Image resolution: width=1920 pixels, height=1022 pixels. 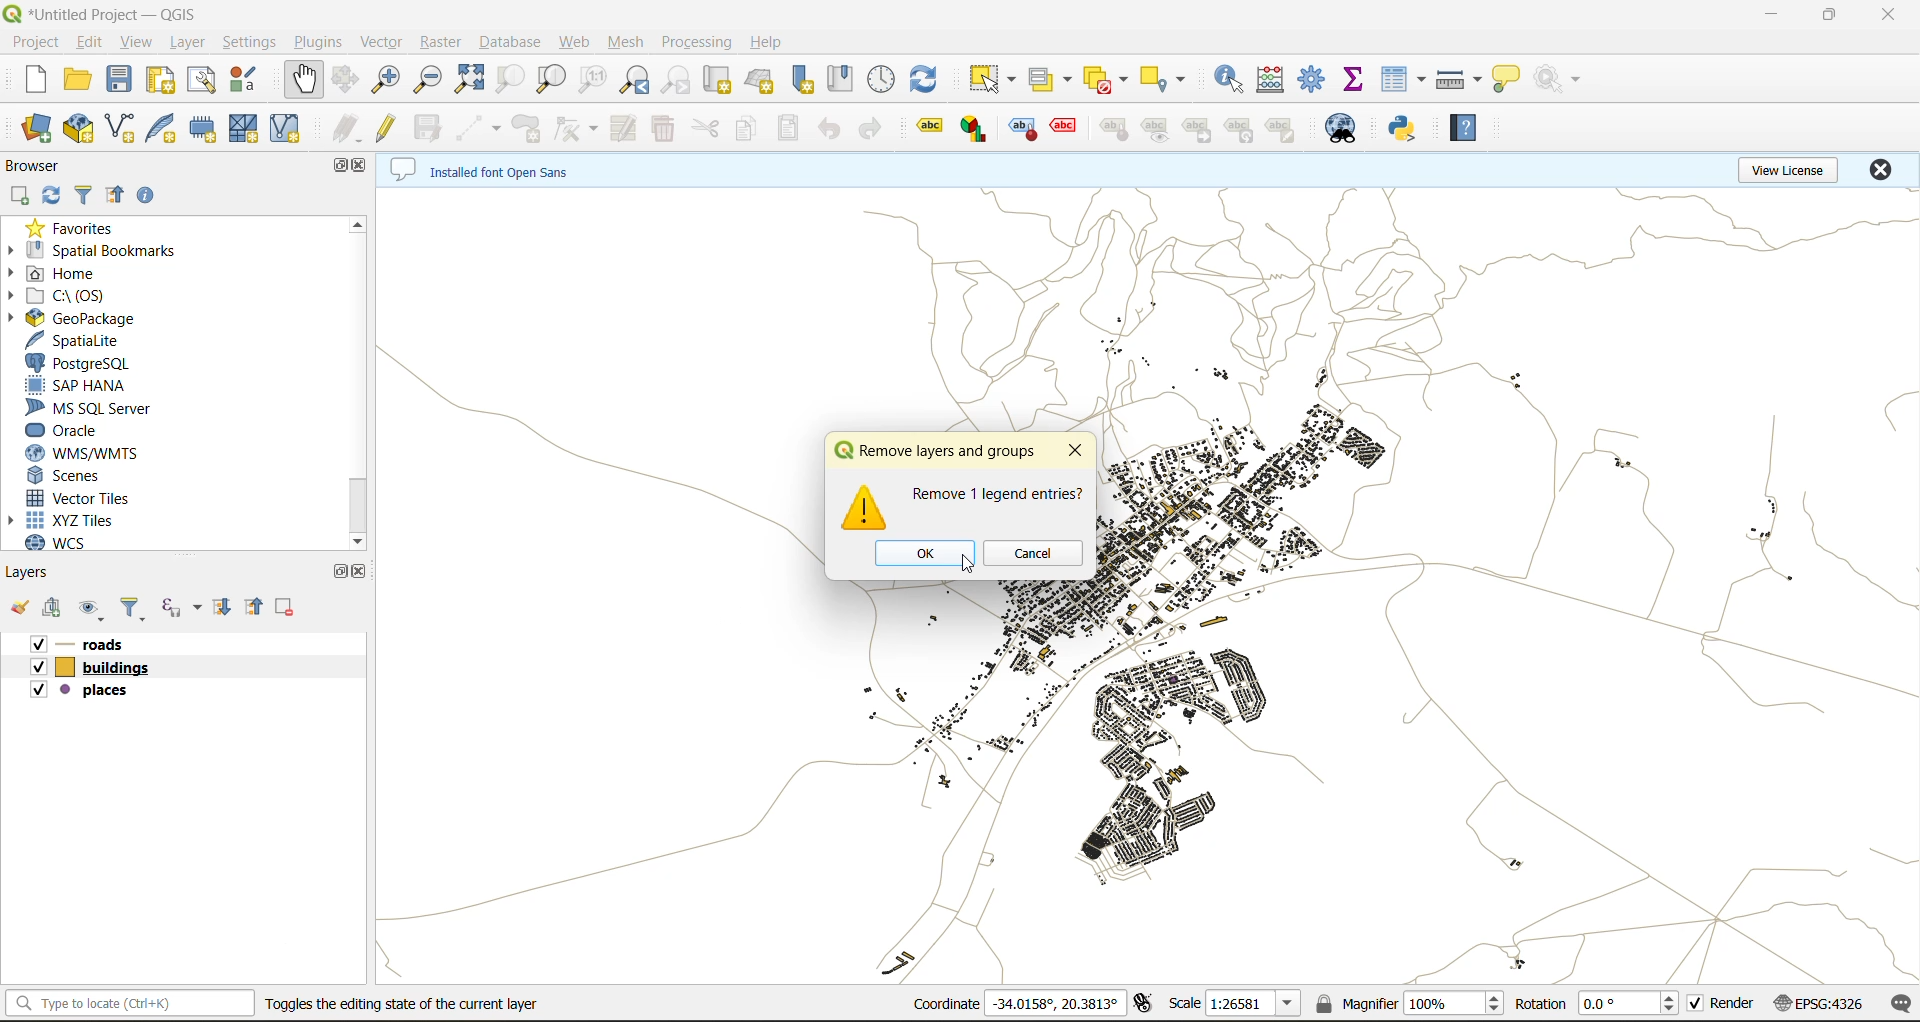 I want to click on sap hana, so click(x=95, y=385).